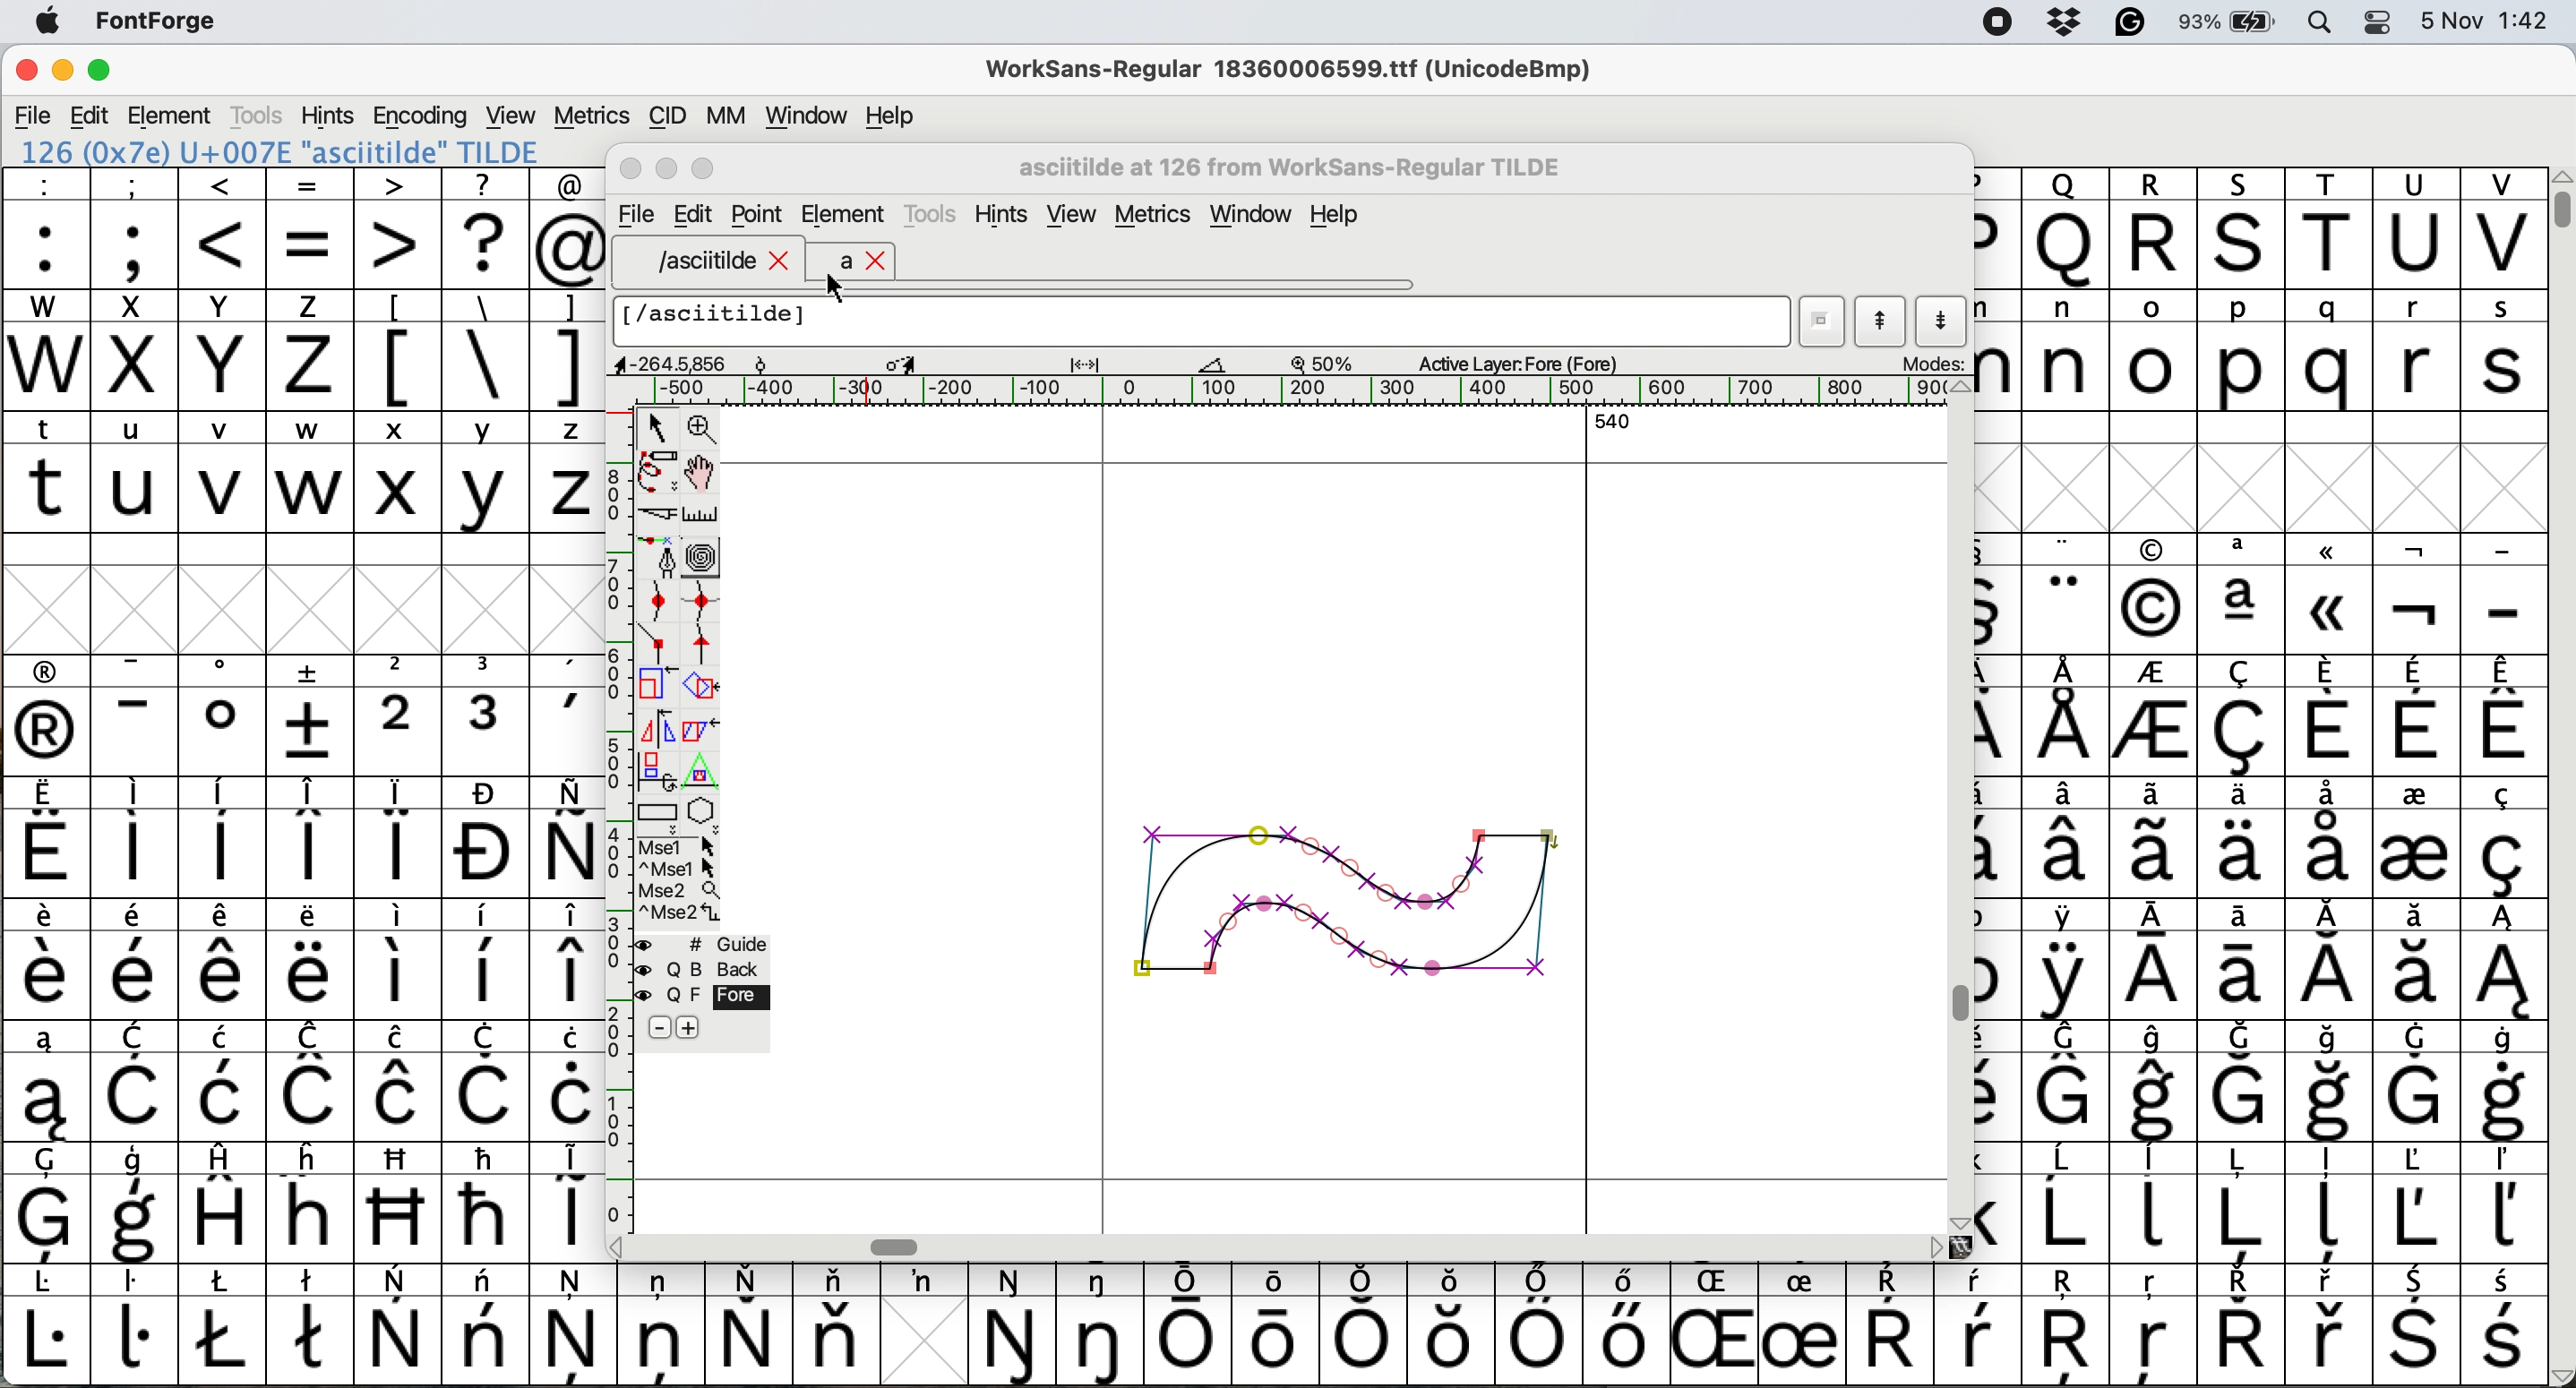 Image resolution: width=2576 pixels, height=1388 pixels. What do you see at coordinates (691, 1027) in the screenshot?
I see `add` at bounding box center [691, 1027].